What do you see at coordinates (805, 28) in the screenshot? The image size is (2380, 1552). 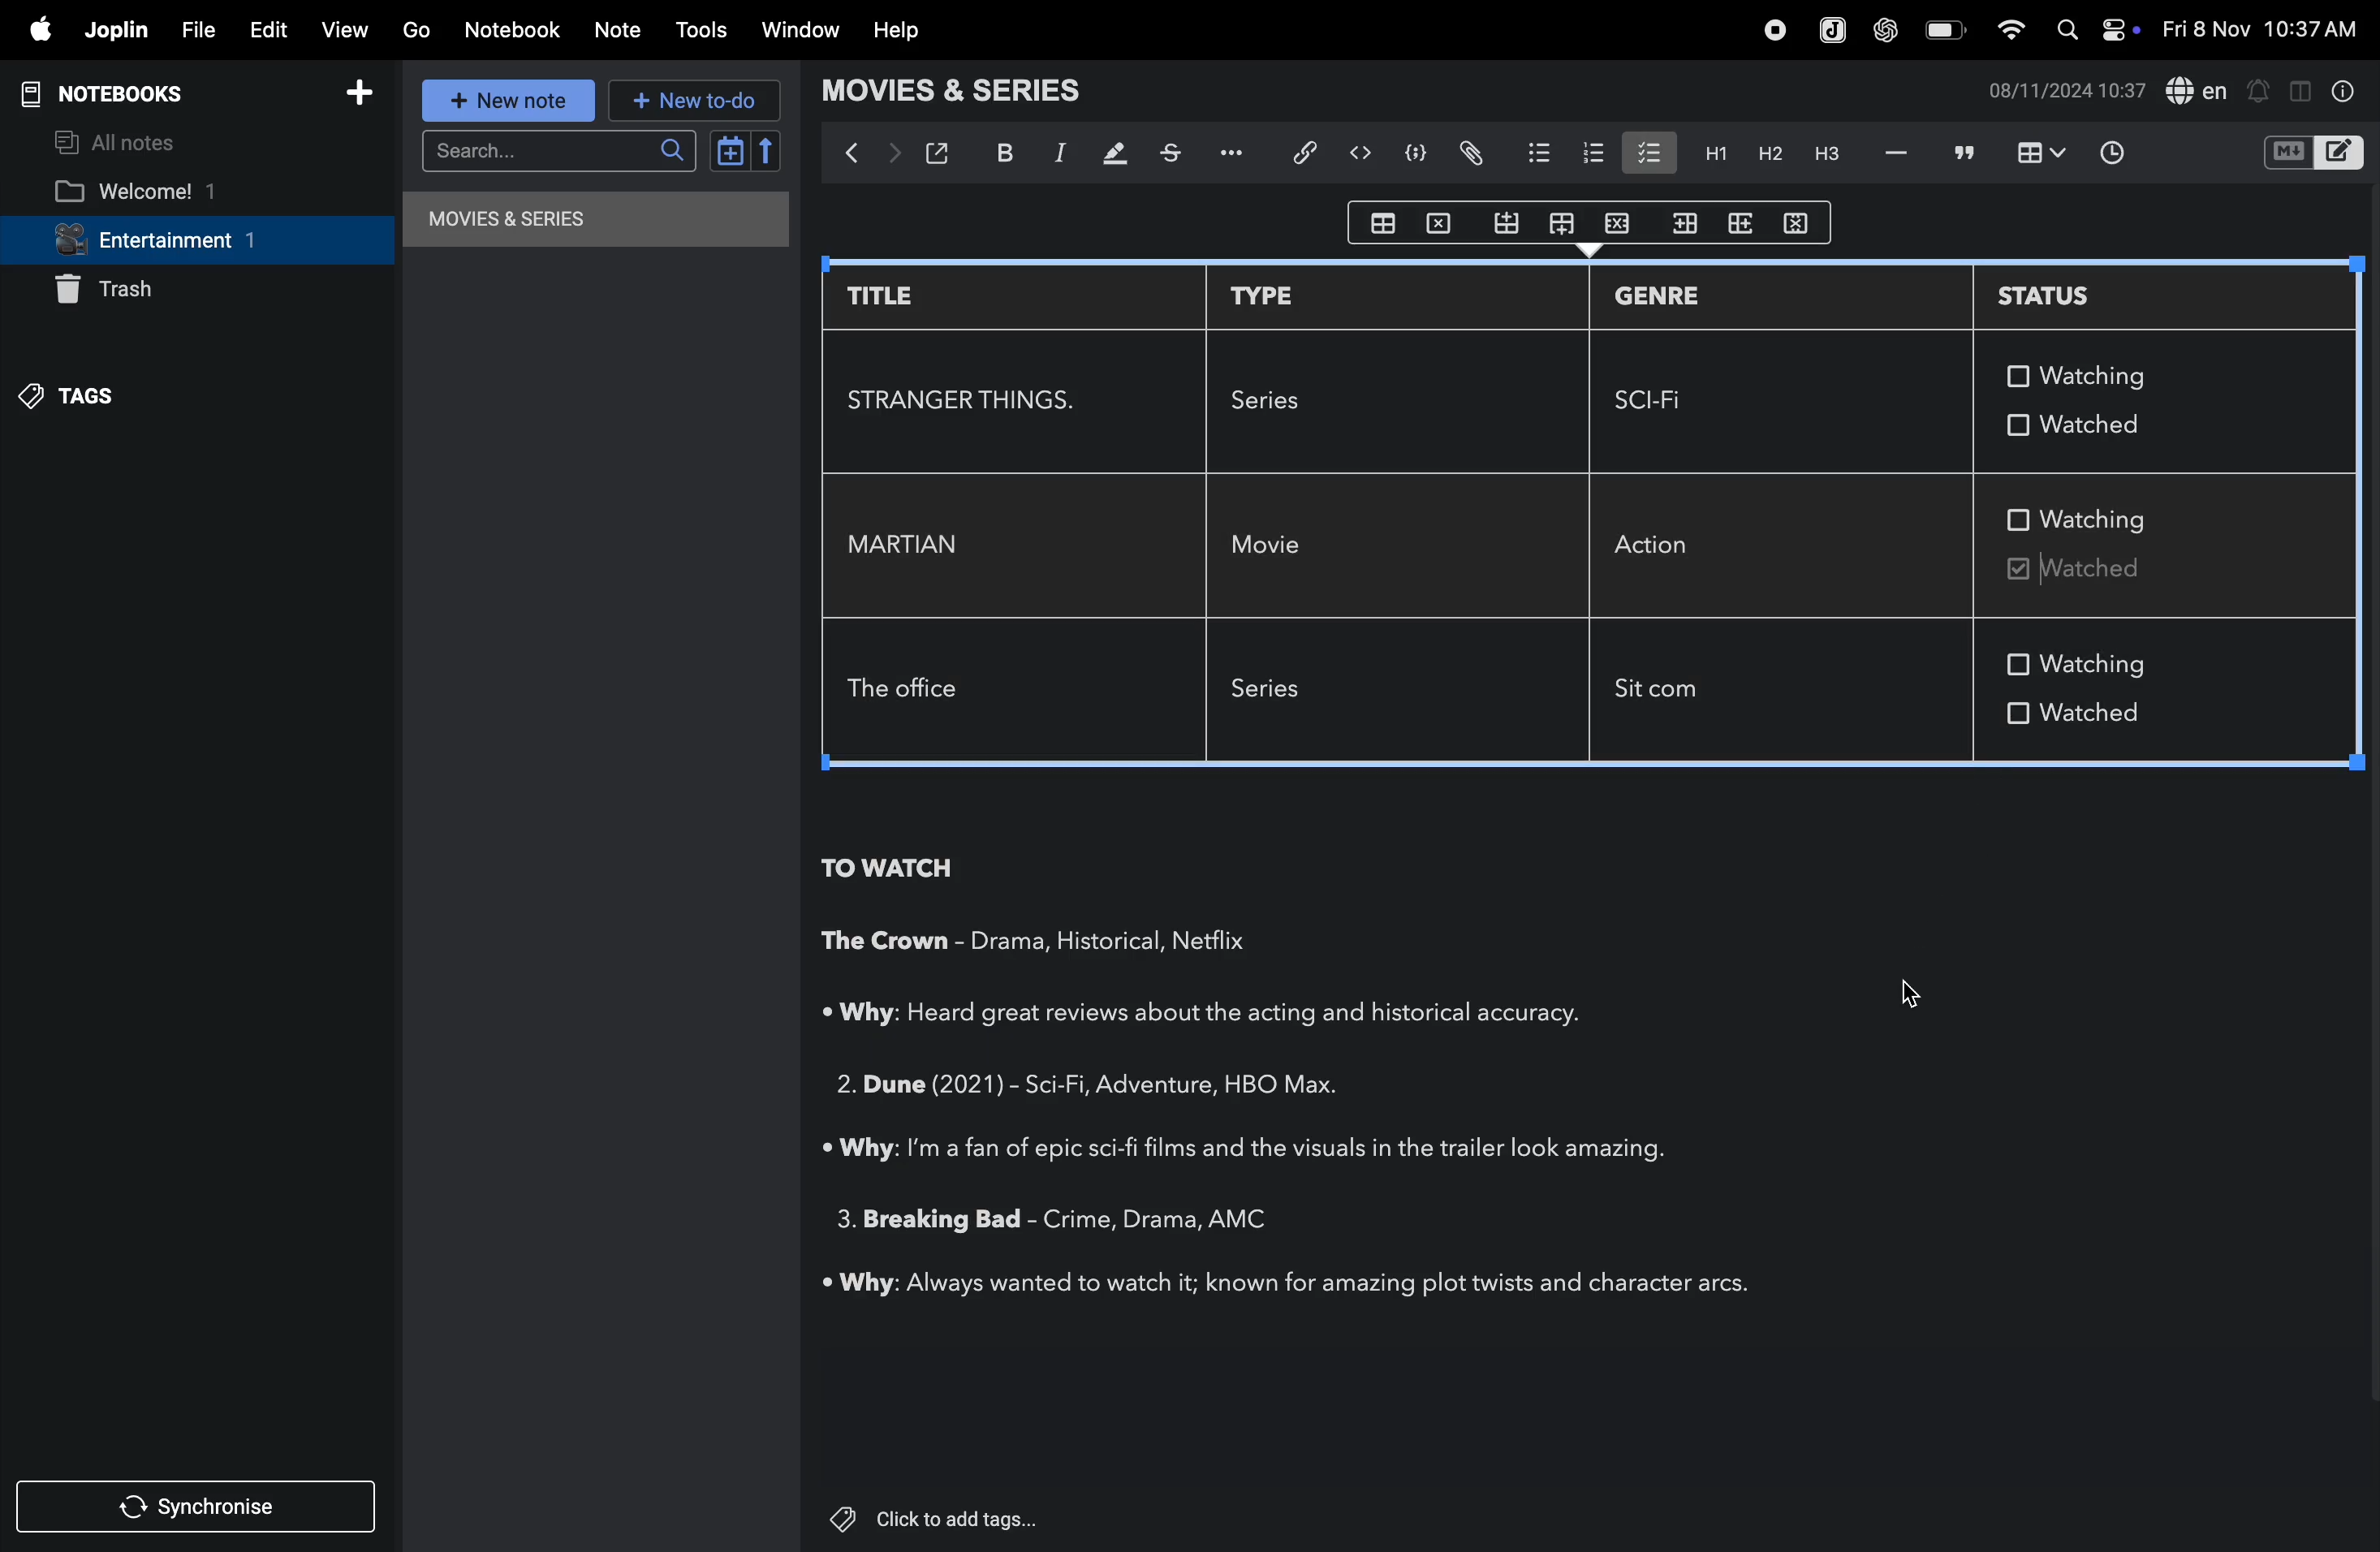 I see `window` at bounding box center [805, 28].